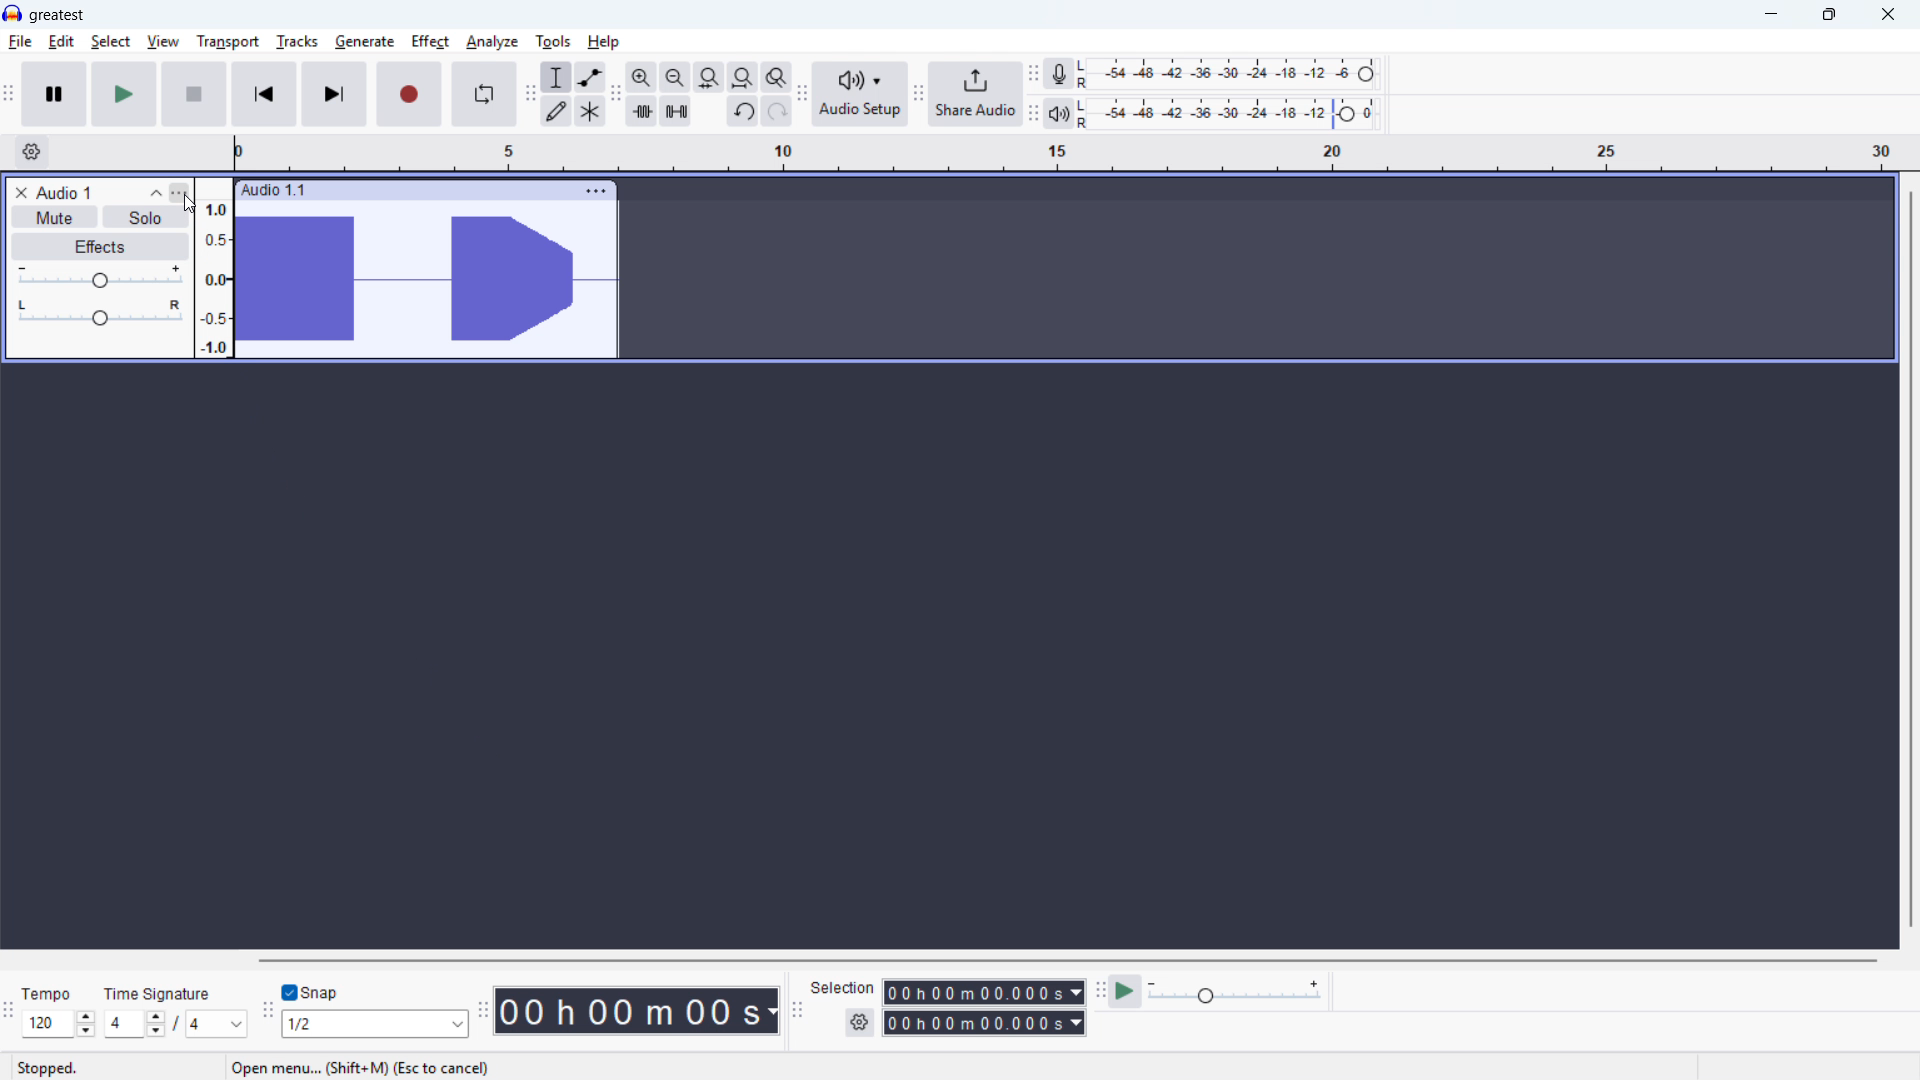 Image resolution: width=1920 pixels, height=1080 pixels. Describe the element at coordinates (555, 78) in the screenshot. I see `selection tool` at that location.